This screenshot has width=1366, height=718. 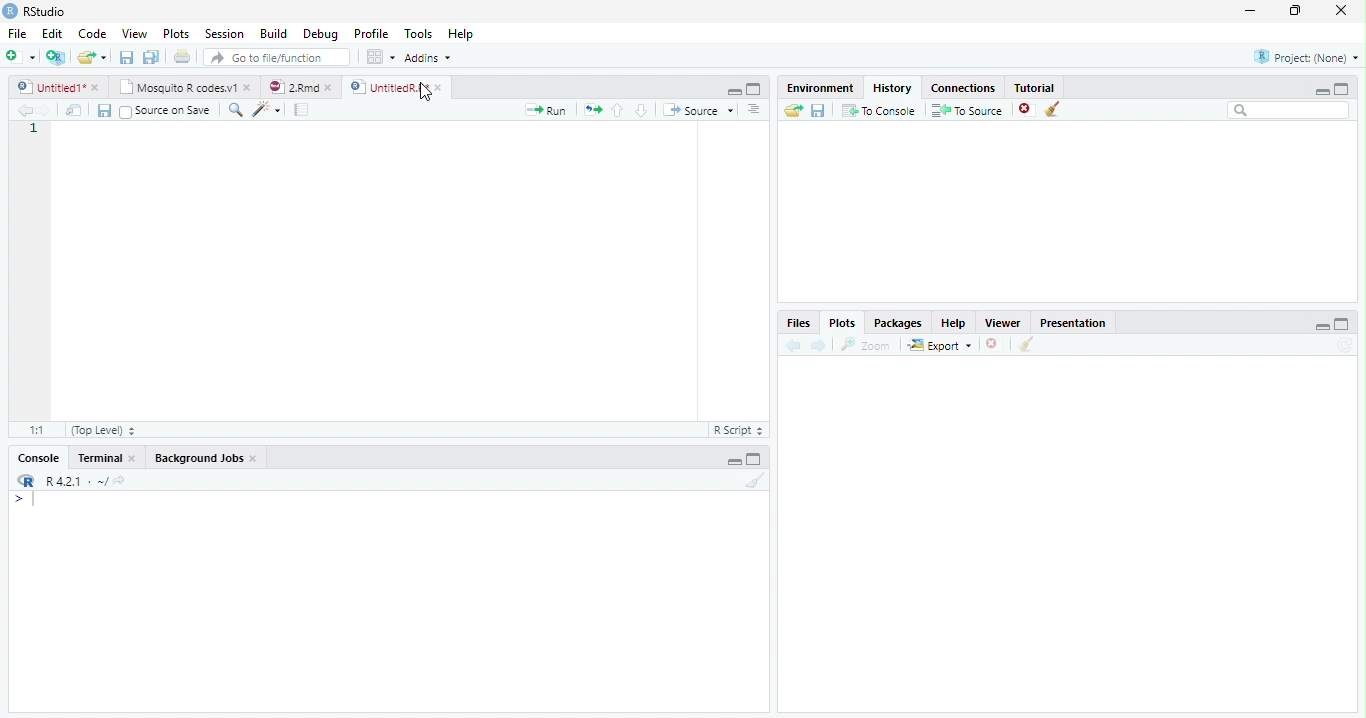 I want to click on Load Workspace, so click(x=794, y=111).